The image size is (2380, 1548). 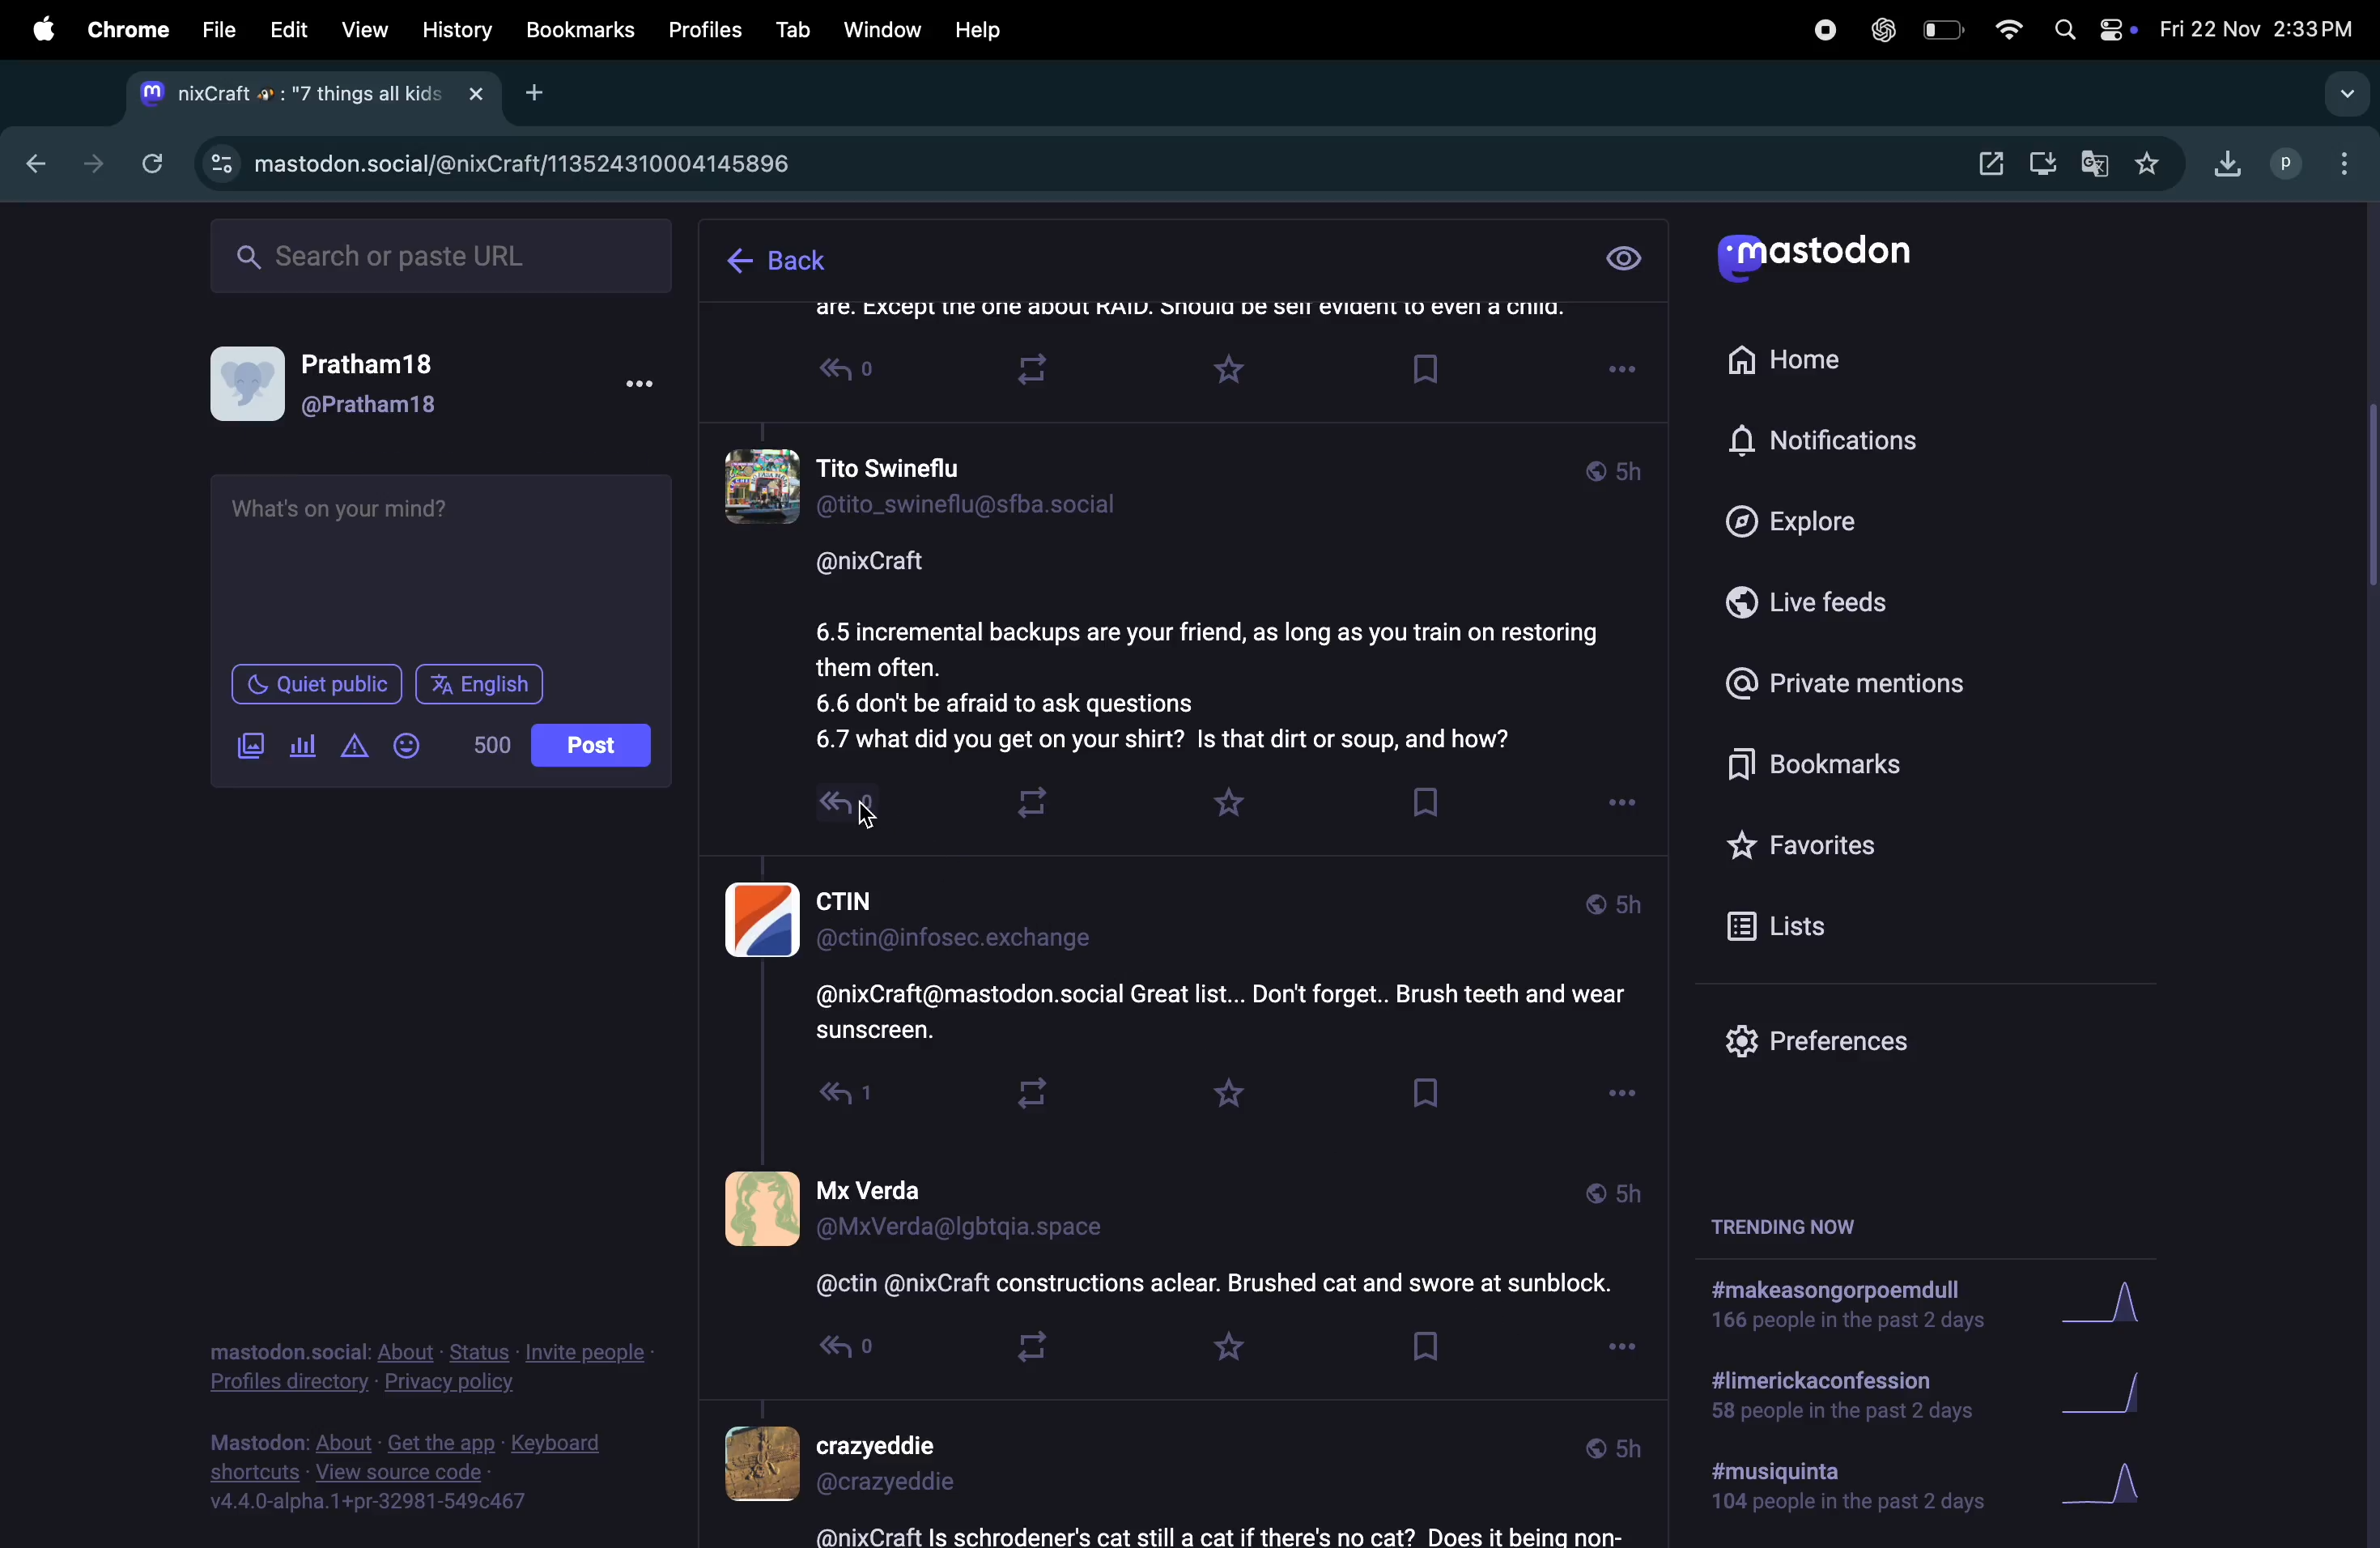 I want to click on mastodon.social: About - Status - Invite people -
Profiles directory - Privacy policy., so click(x=429, y=1352).